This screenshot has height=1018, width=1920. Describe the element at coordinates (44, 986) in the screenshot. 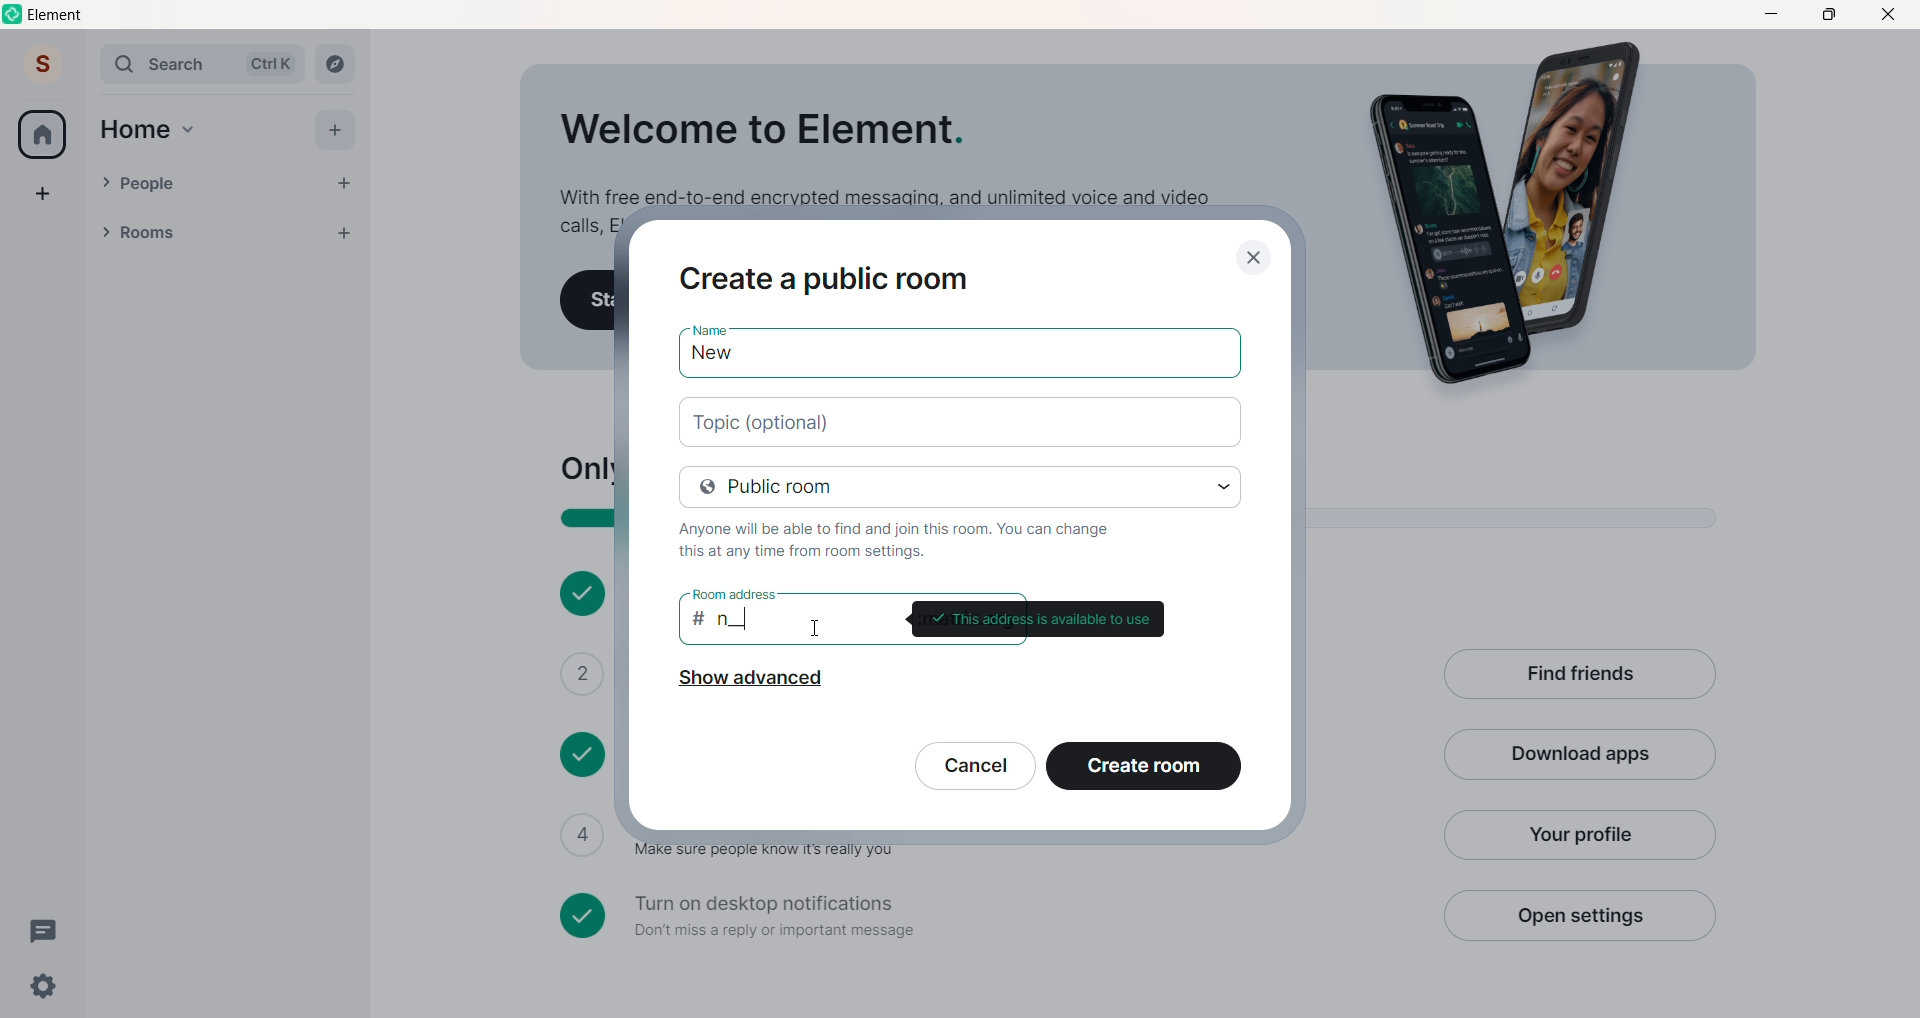

I see `Quick Settings` at that location.